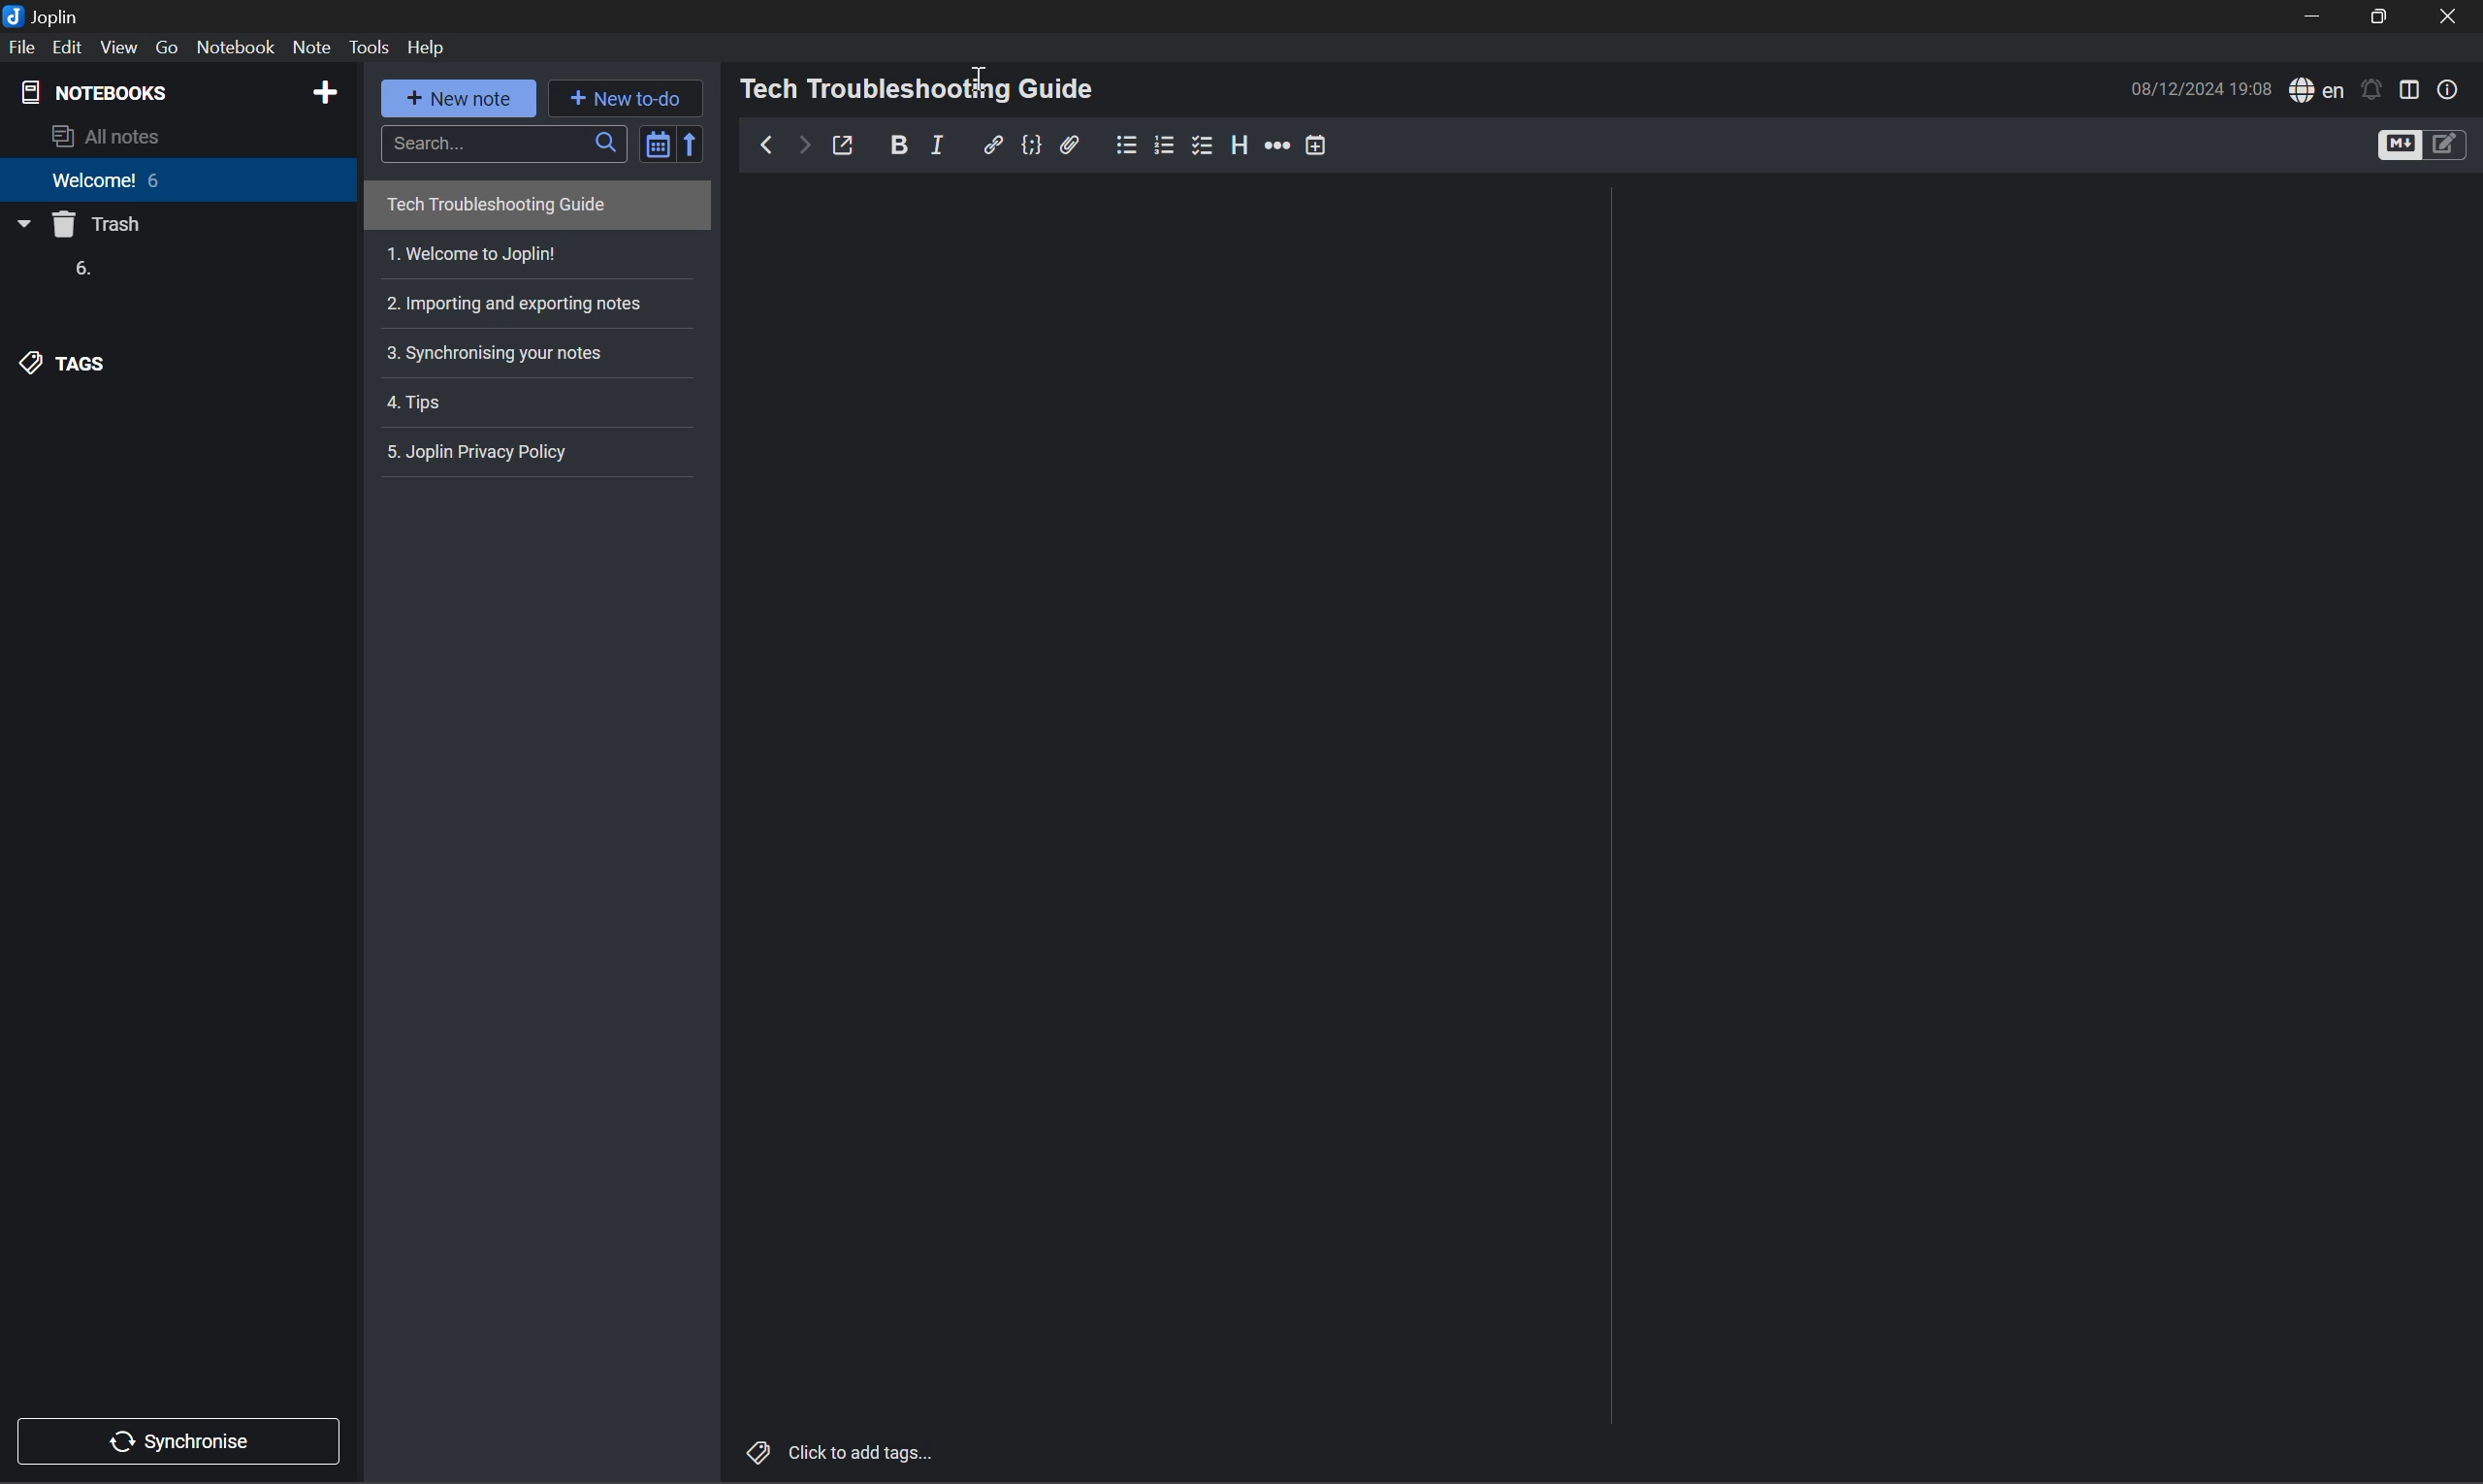  Describe the element at coordinates (1240, 145) in the screenshot. I see `Heading` at that location.